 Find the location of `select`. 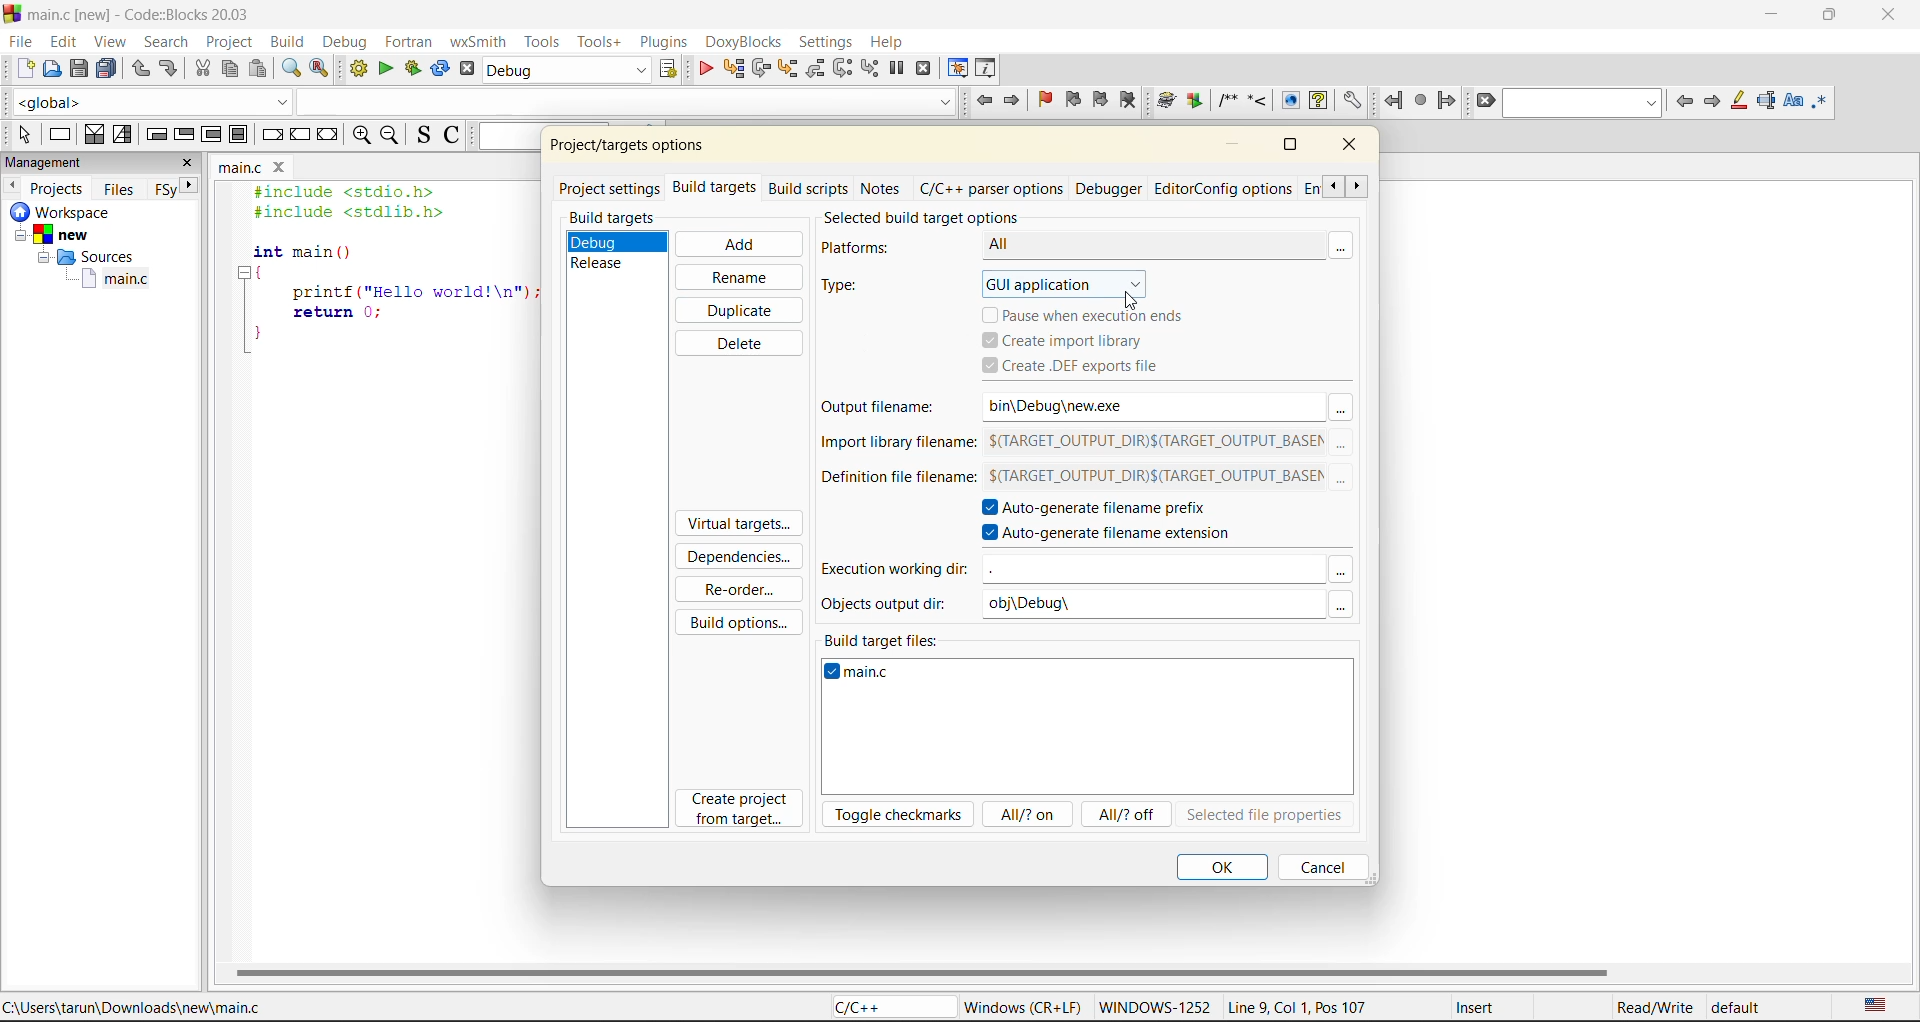

select is located at coordinates (19, 131).